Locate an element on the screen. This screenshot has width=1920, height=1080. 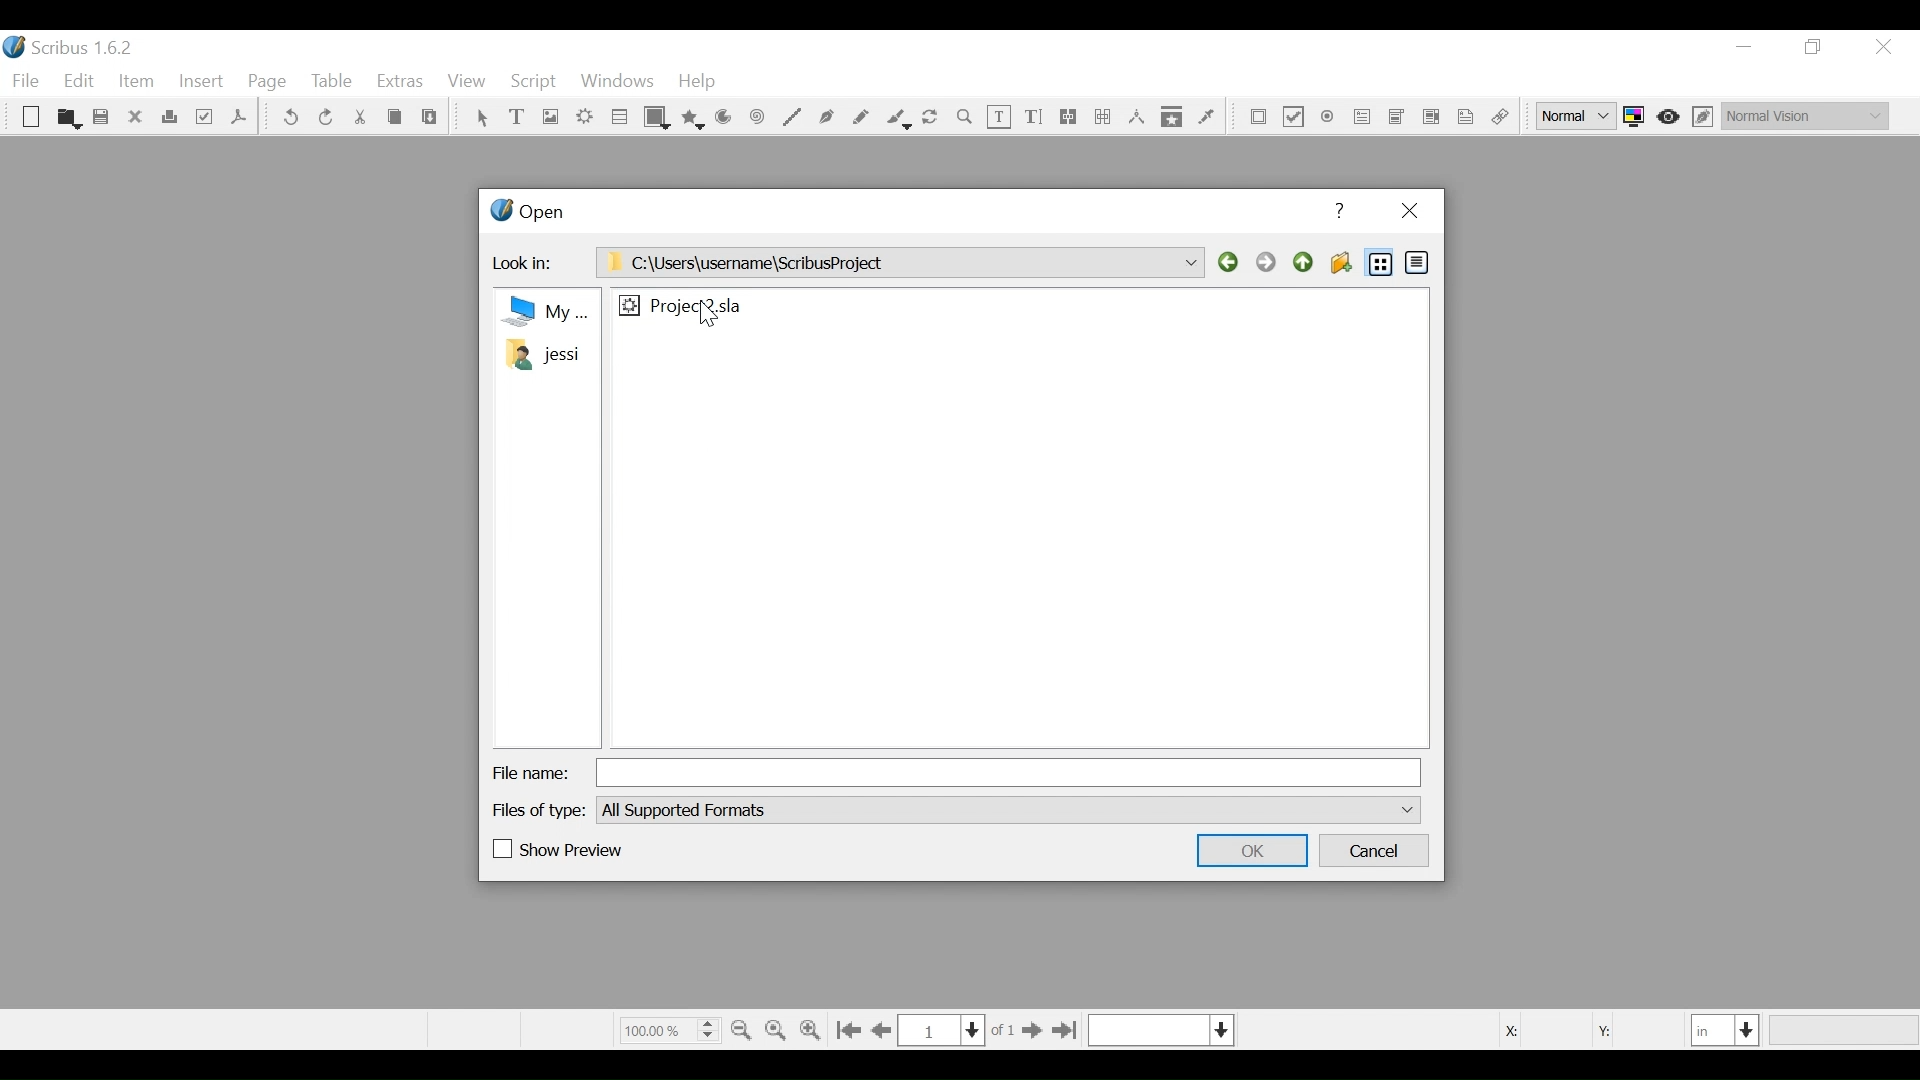
Select is located at coordinates (481, 119).